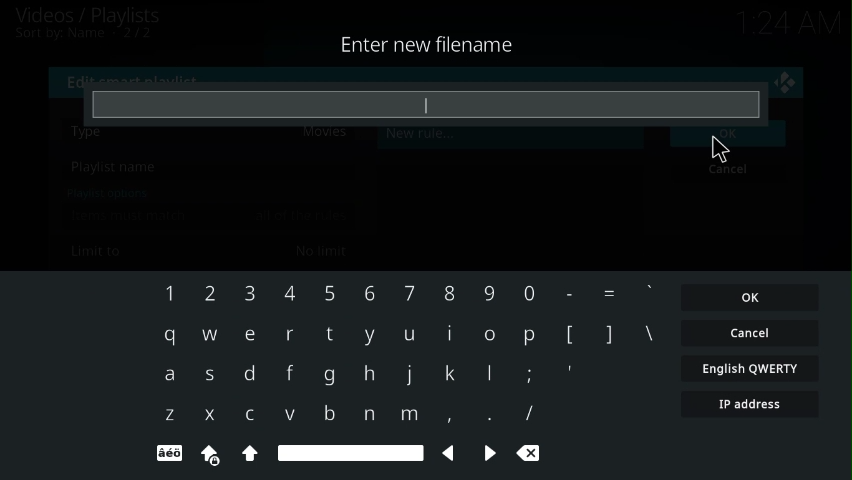  Describe the element at coordinates (366, 375) in the screenshot. I see `h` at that location.